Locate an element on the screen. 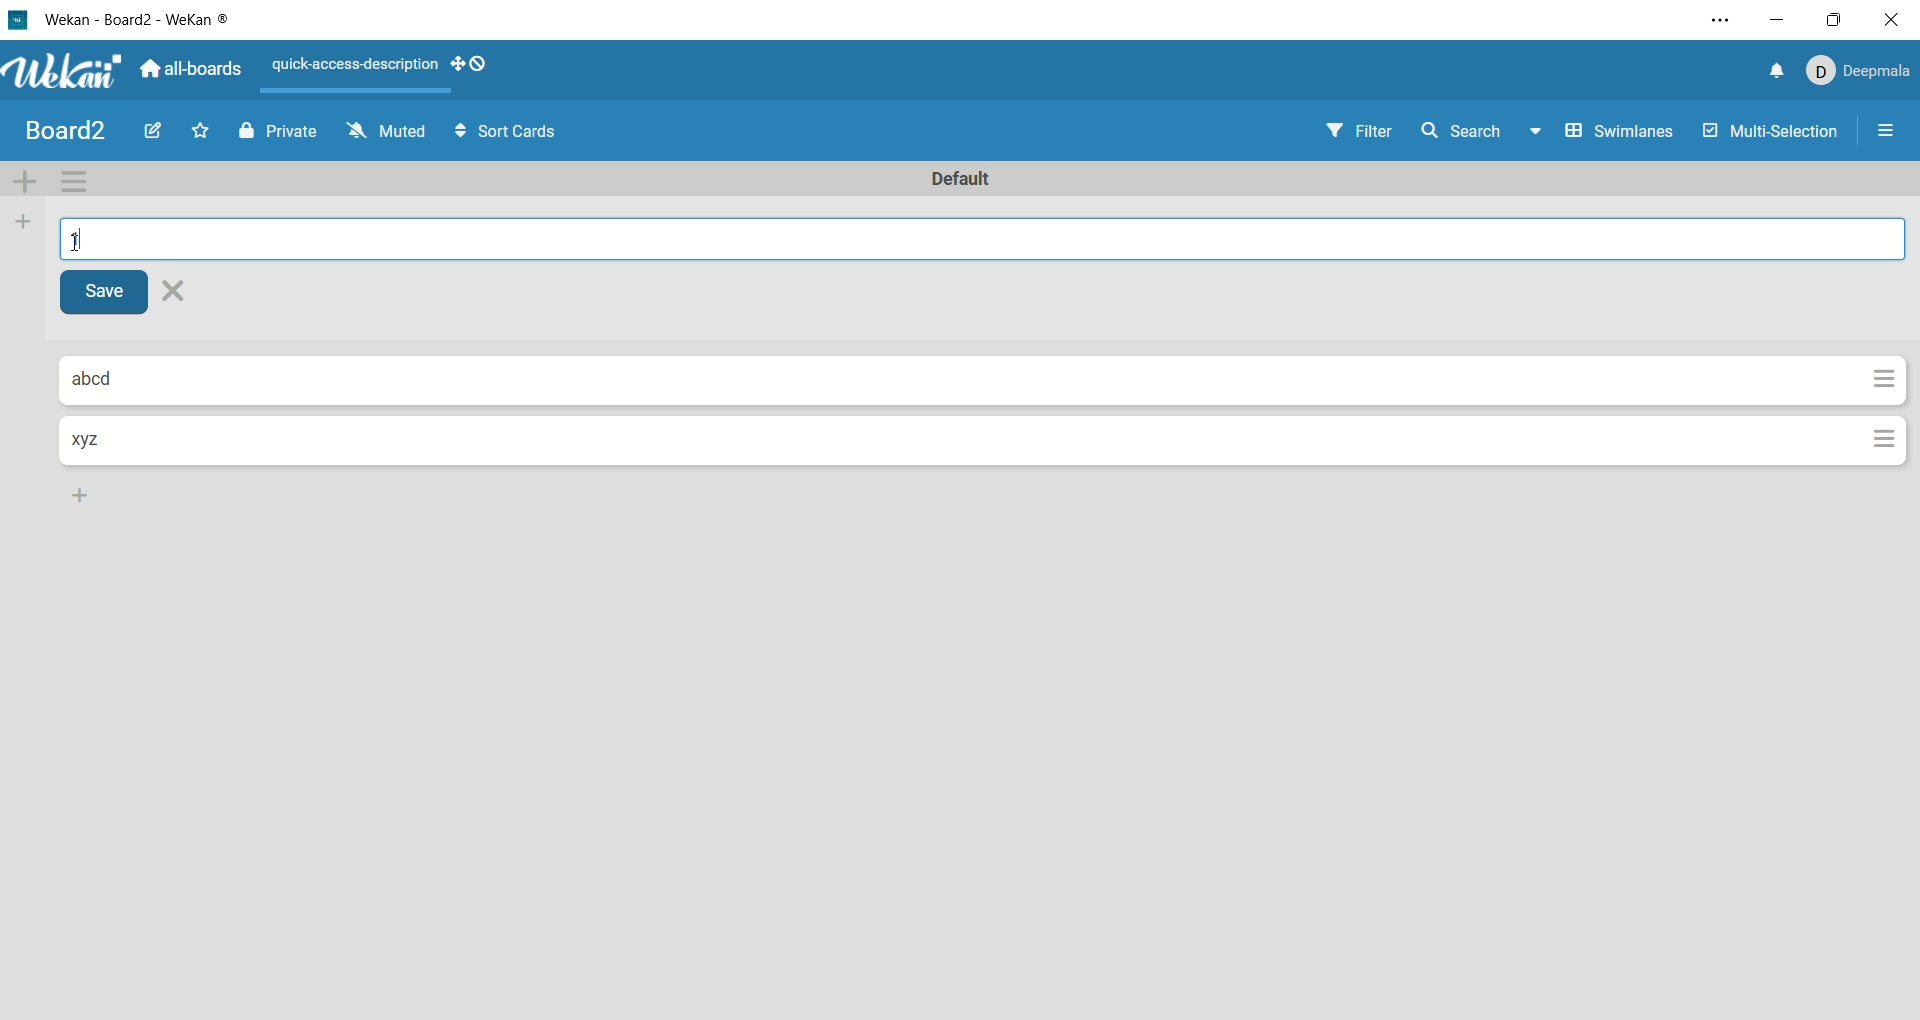  save is located at coordinates (110, 294).